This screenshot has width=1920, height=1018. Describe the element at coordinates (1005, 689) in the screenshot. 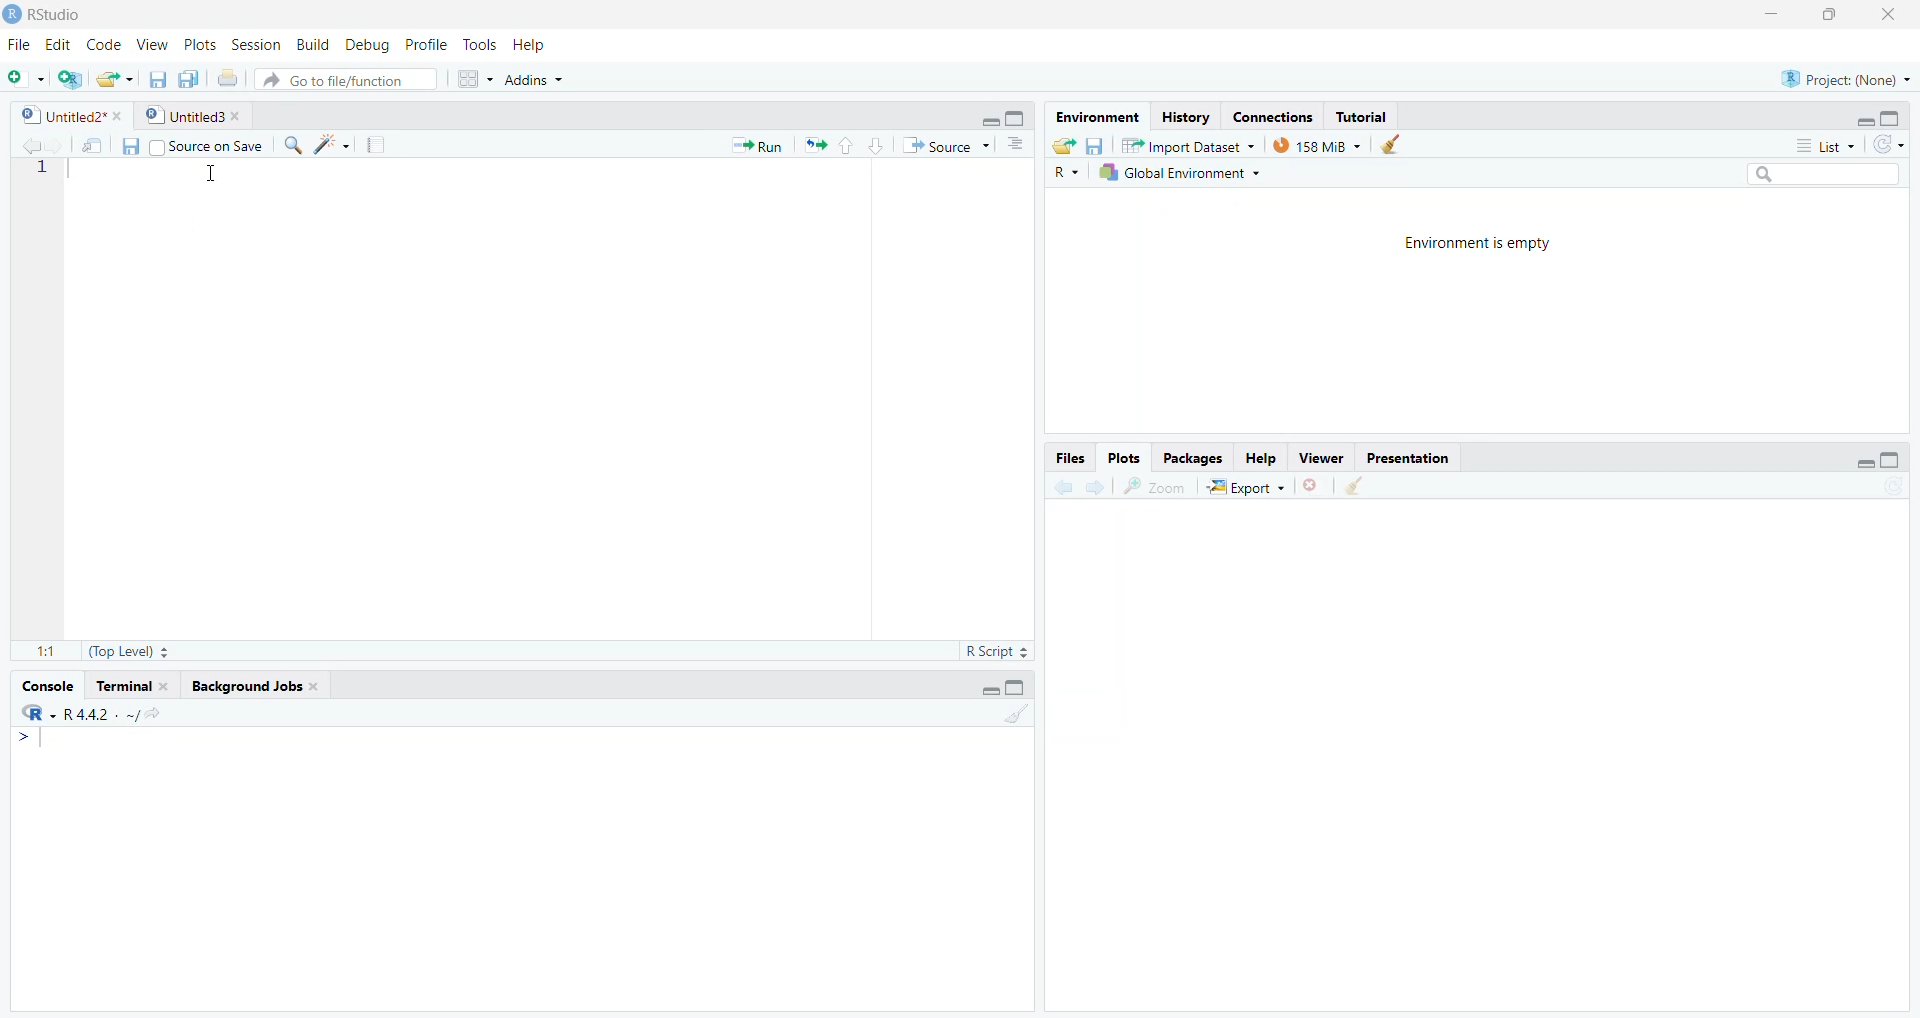

I see `mINIMIZE MAXIMIZE BUTTON` at that location.